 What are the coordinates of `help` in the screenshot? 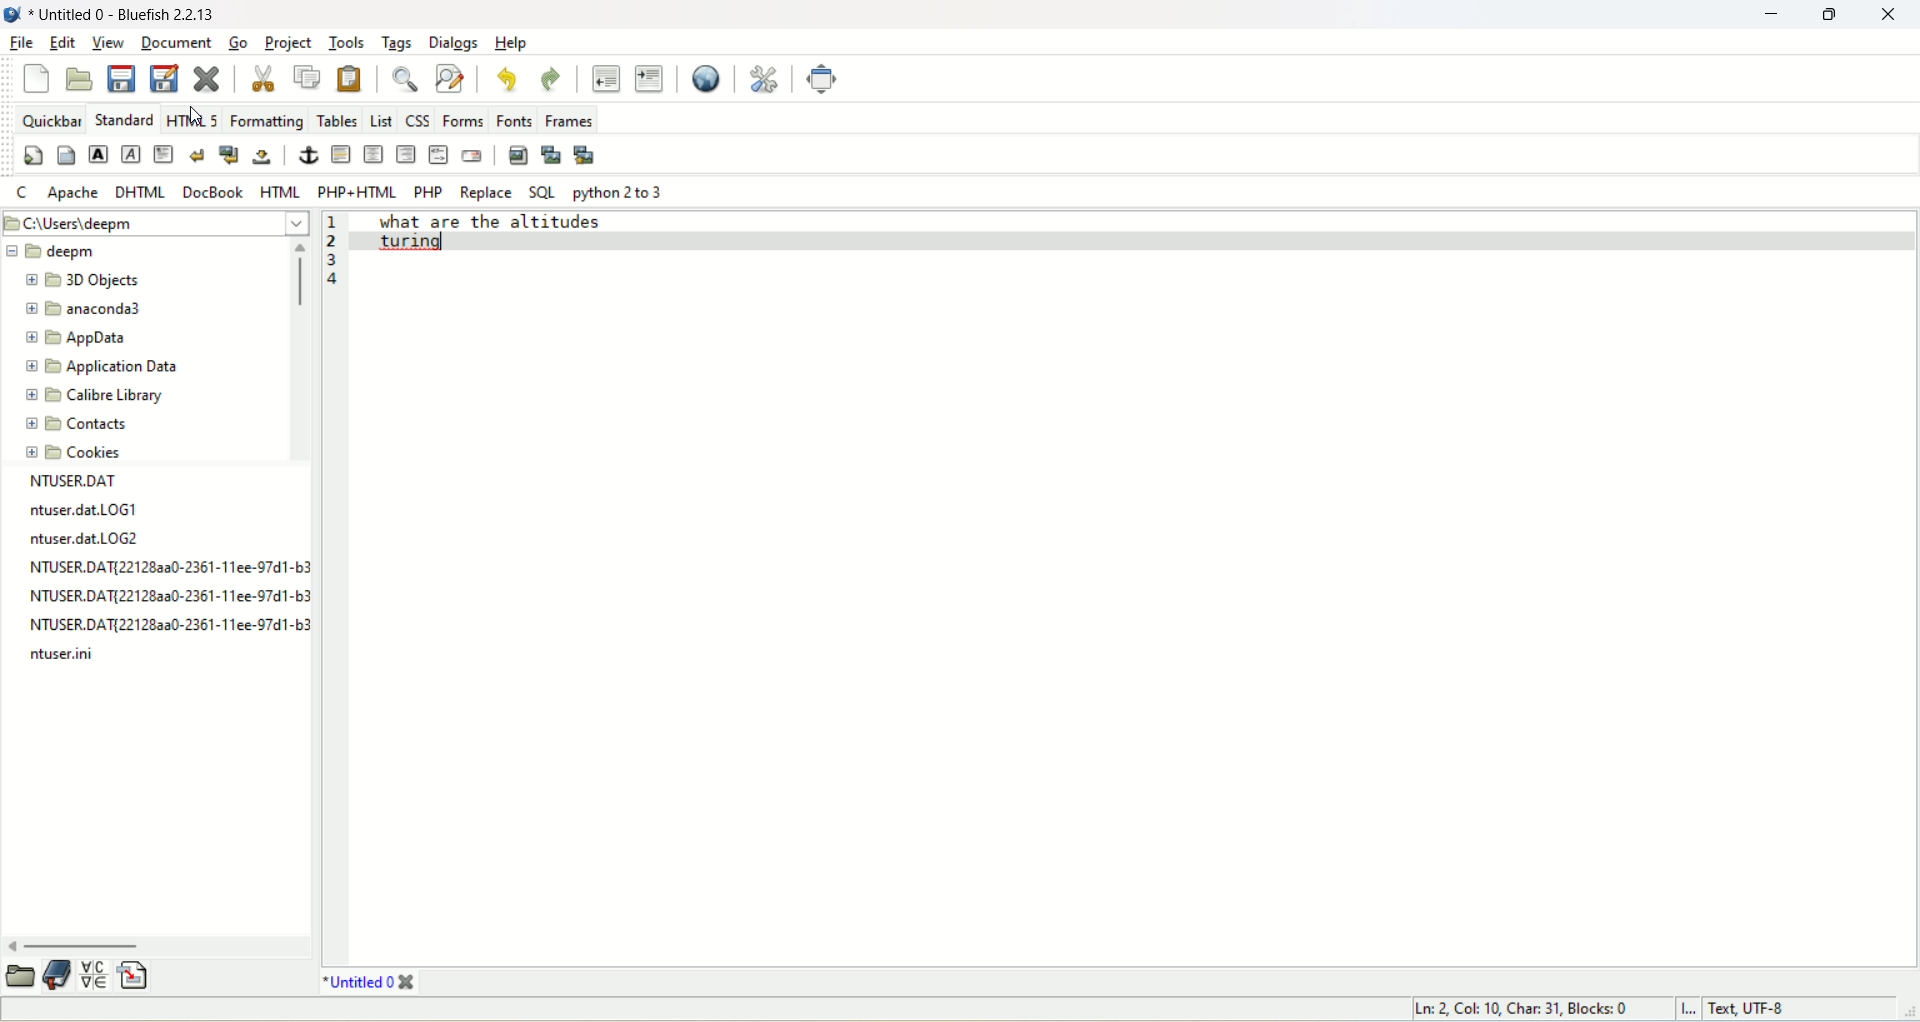 It's located at (515, 42).